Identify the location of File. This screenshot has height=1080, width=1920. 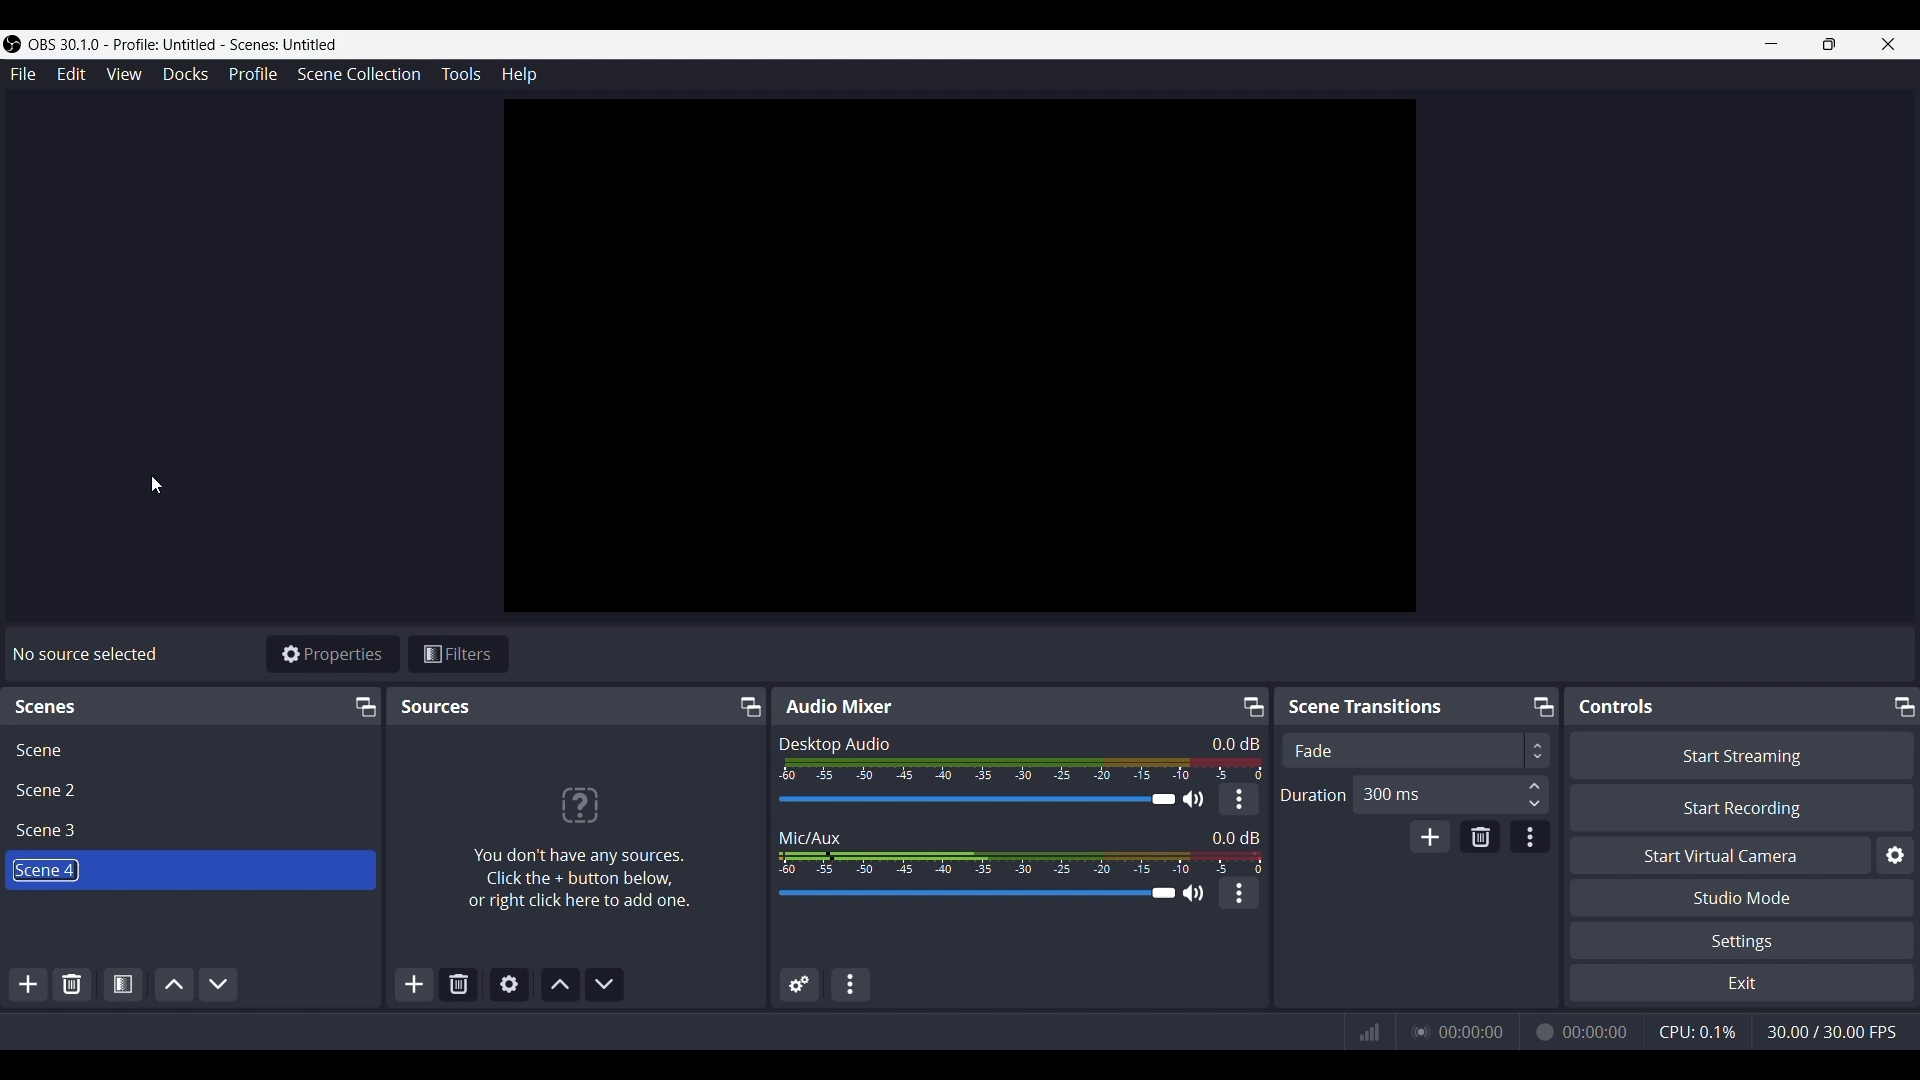
(26, 74).